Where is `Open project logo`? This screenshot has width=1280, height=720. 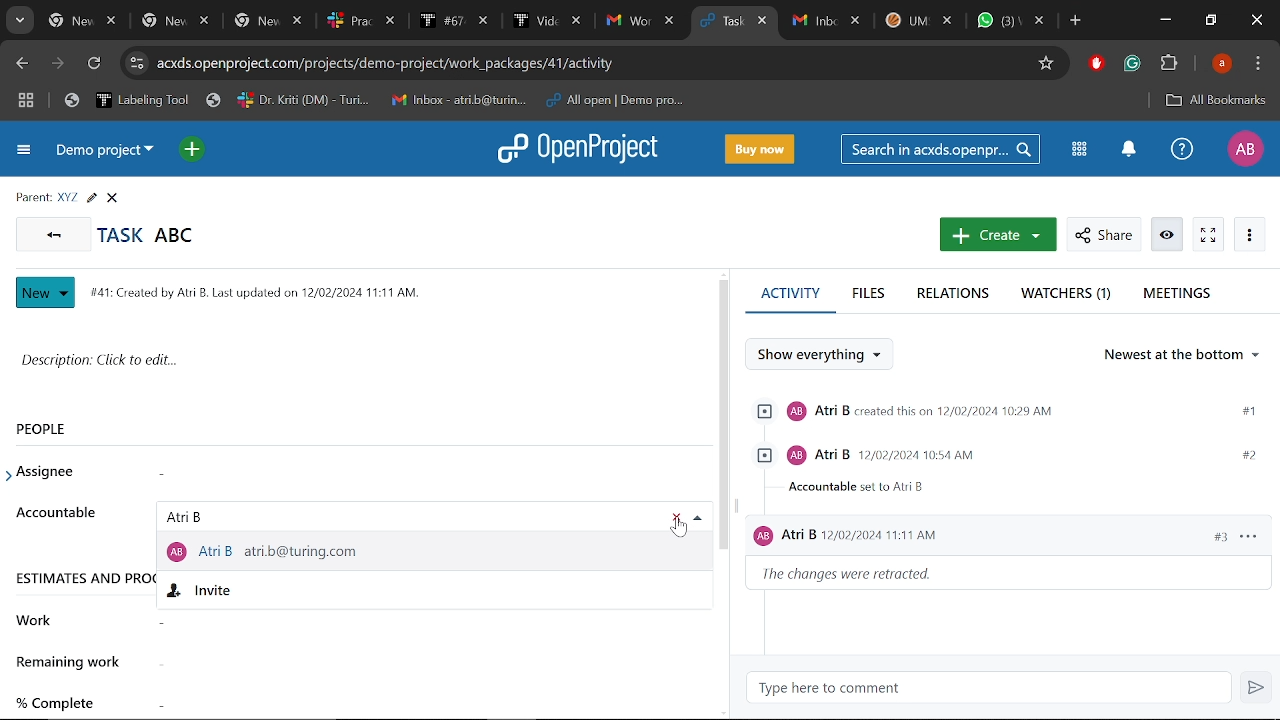 Open project logo is located at coordinates (583, 148).